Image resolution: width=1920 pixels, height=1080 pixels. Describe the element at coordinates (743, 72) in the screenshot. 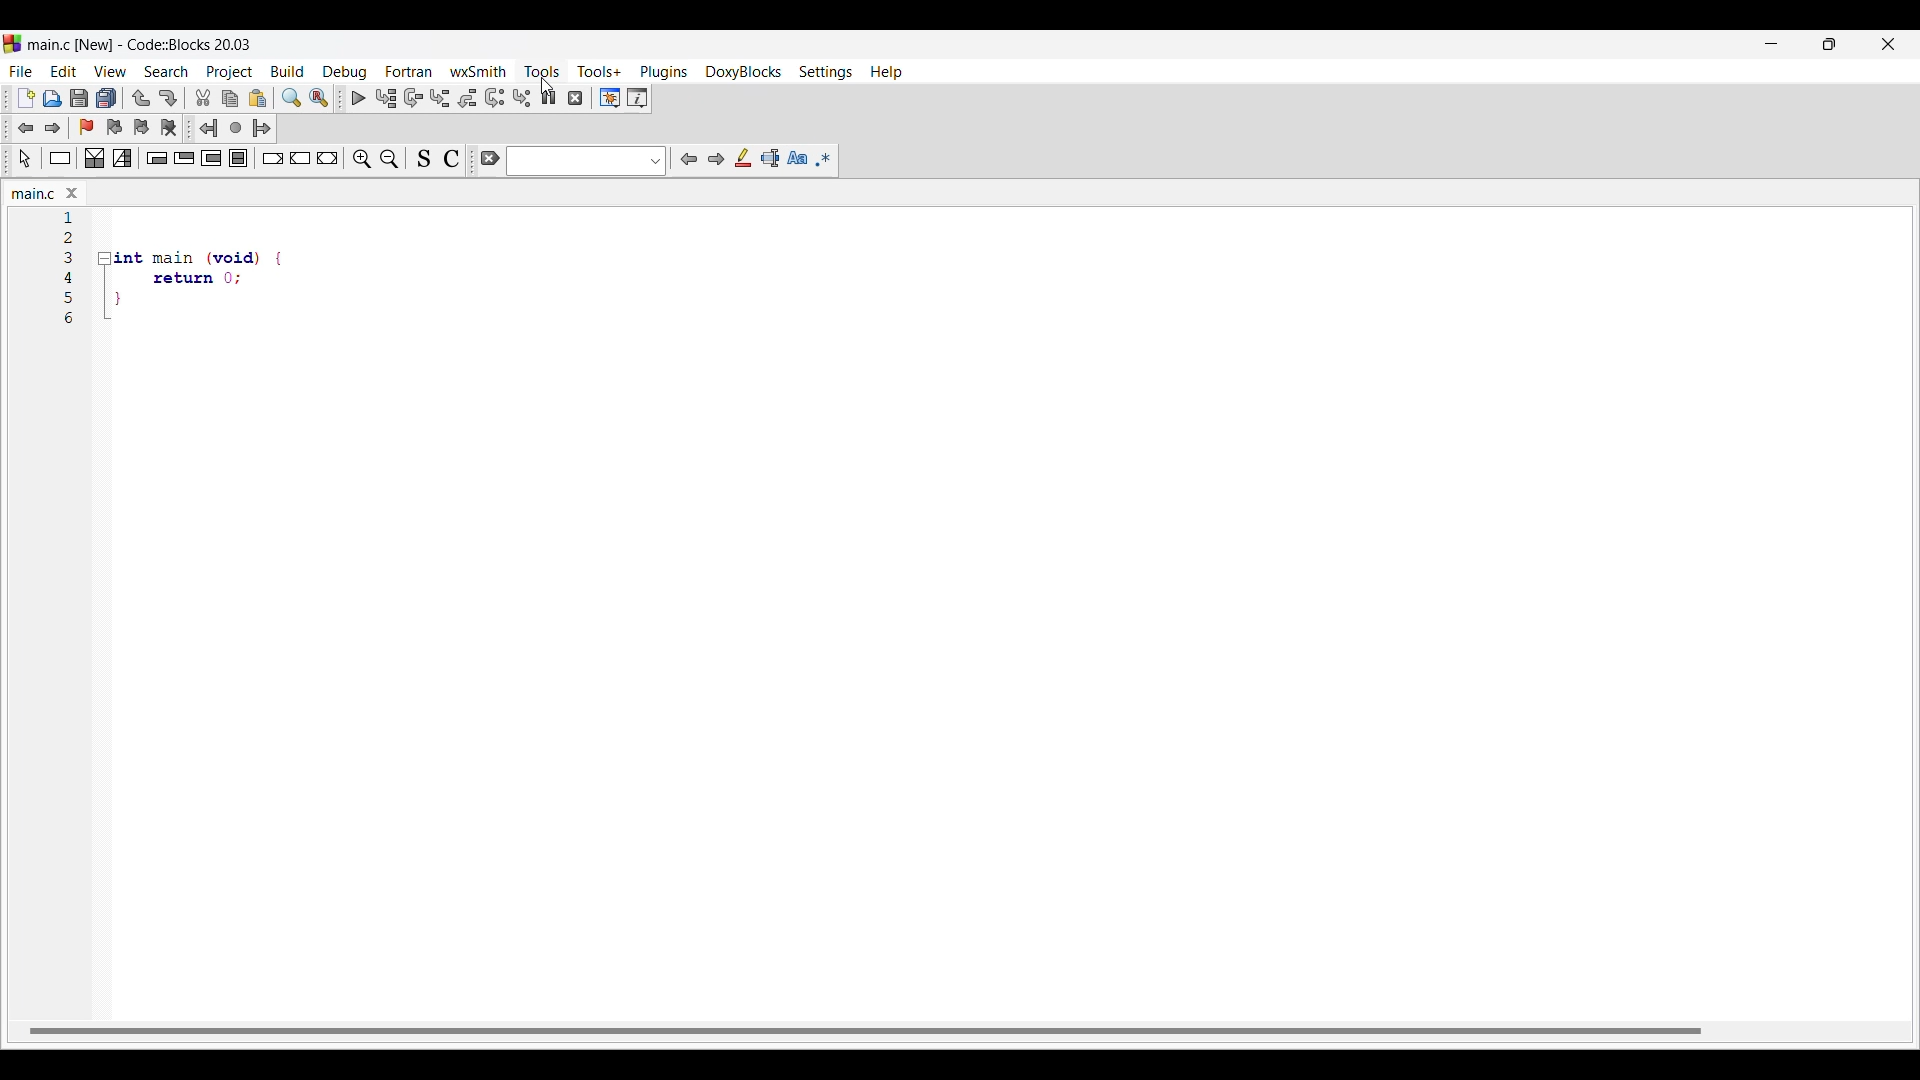

I see `DoxyBlocks menu` at that location.